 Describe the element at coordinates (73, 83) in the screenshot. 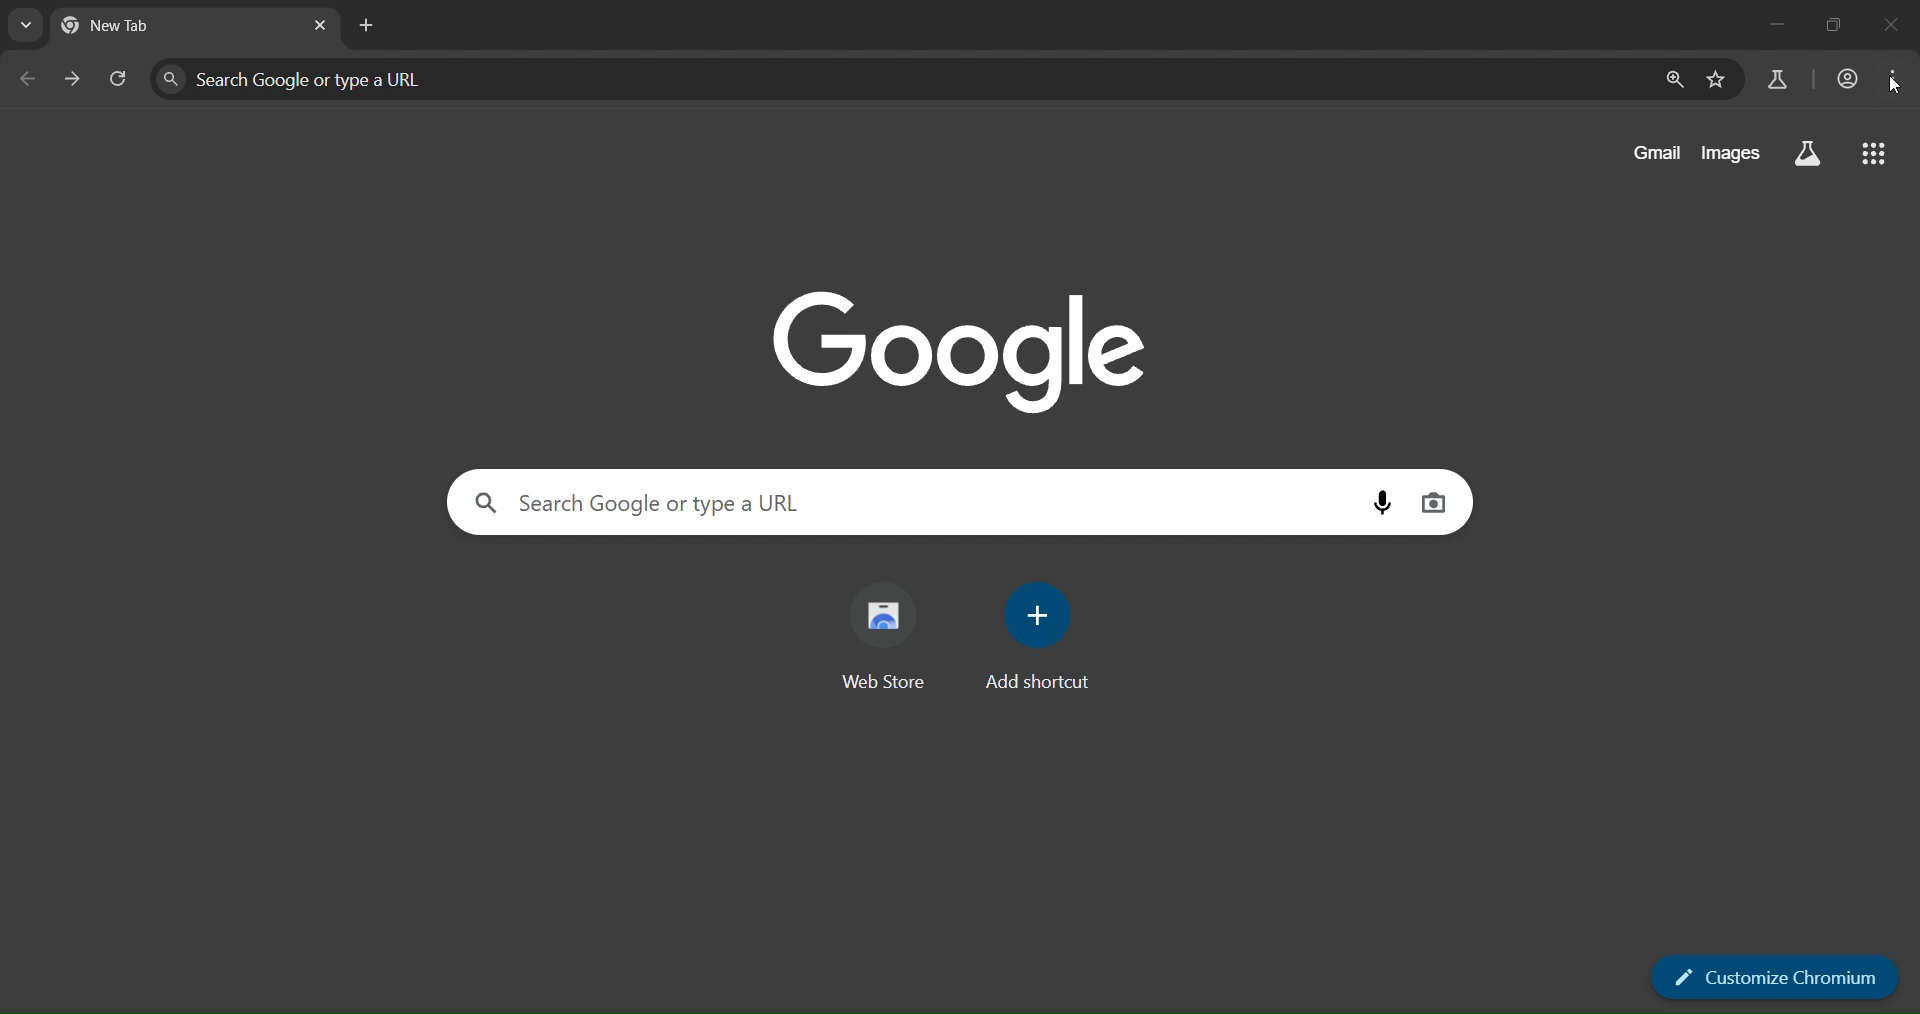

I see `go forward one page` at that location.